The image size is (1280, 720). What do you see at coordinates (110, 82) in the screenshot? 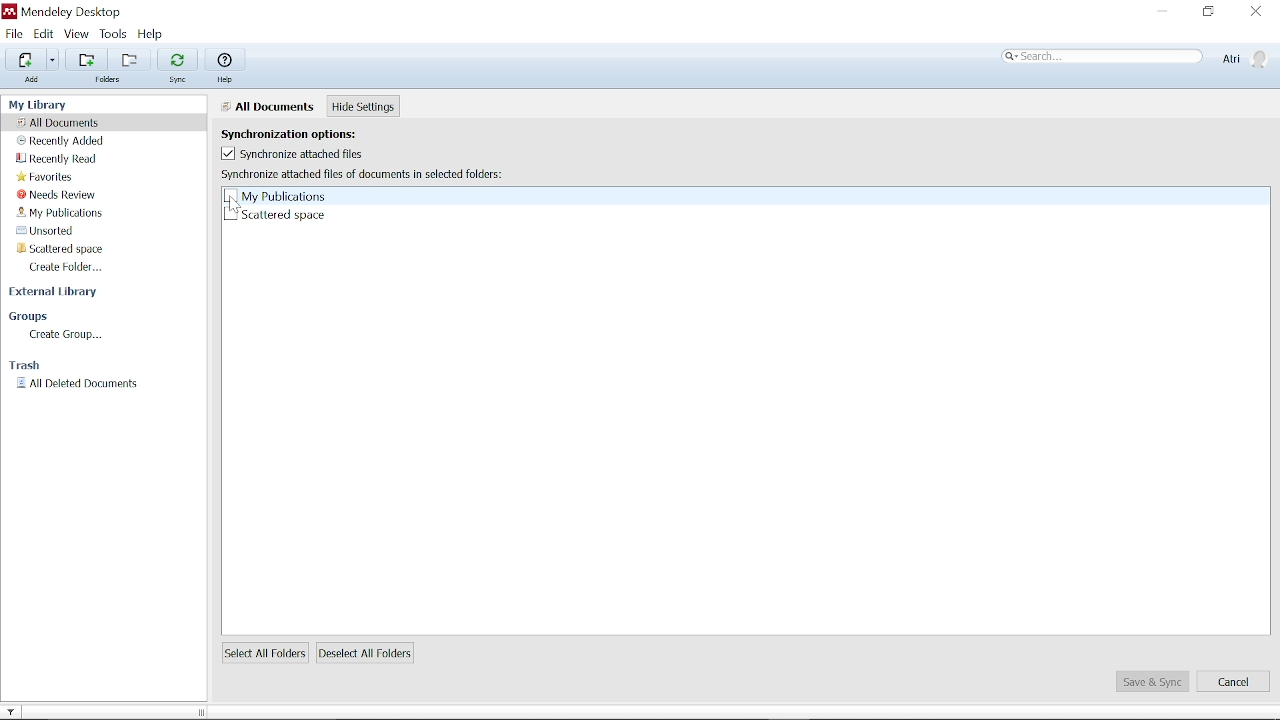
I see `folders` at bounding box center [110, 82].